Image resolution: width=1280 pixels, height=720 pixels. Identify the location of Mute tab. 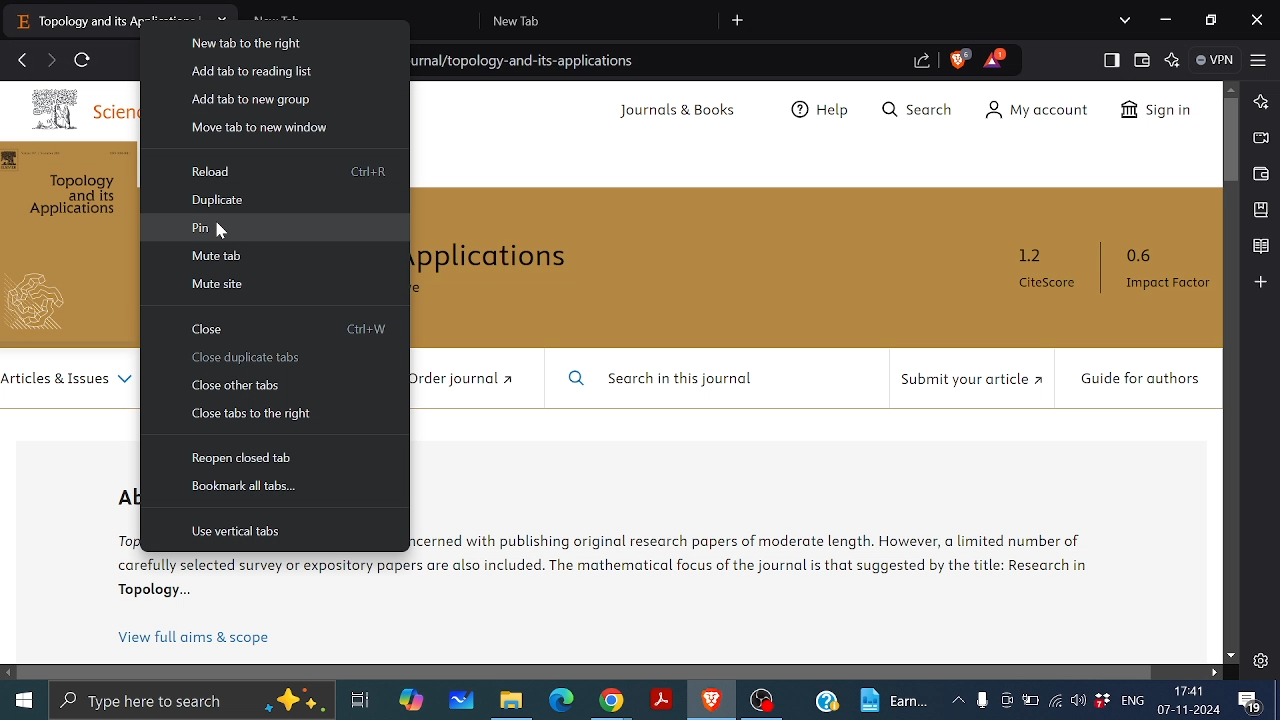
(213, 257).